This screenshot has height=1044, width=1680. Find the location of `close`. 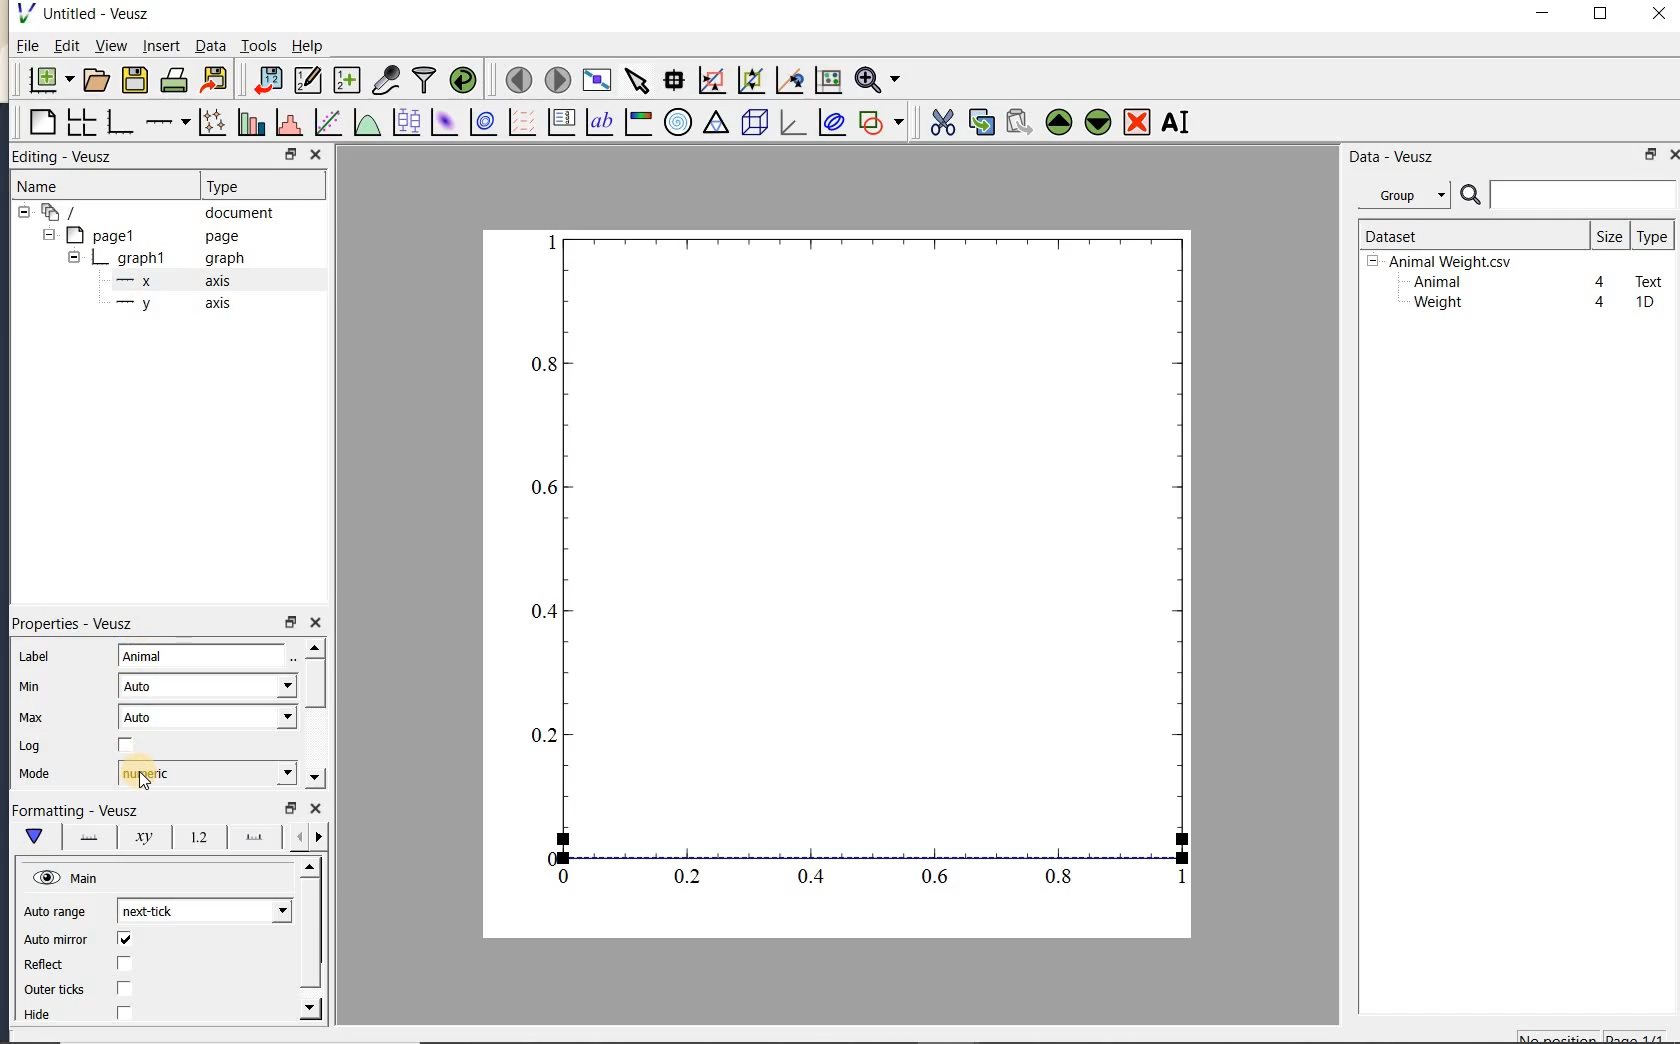

close is located at coordinates (1659, 15).